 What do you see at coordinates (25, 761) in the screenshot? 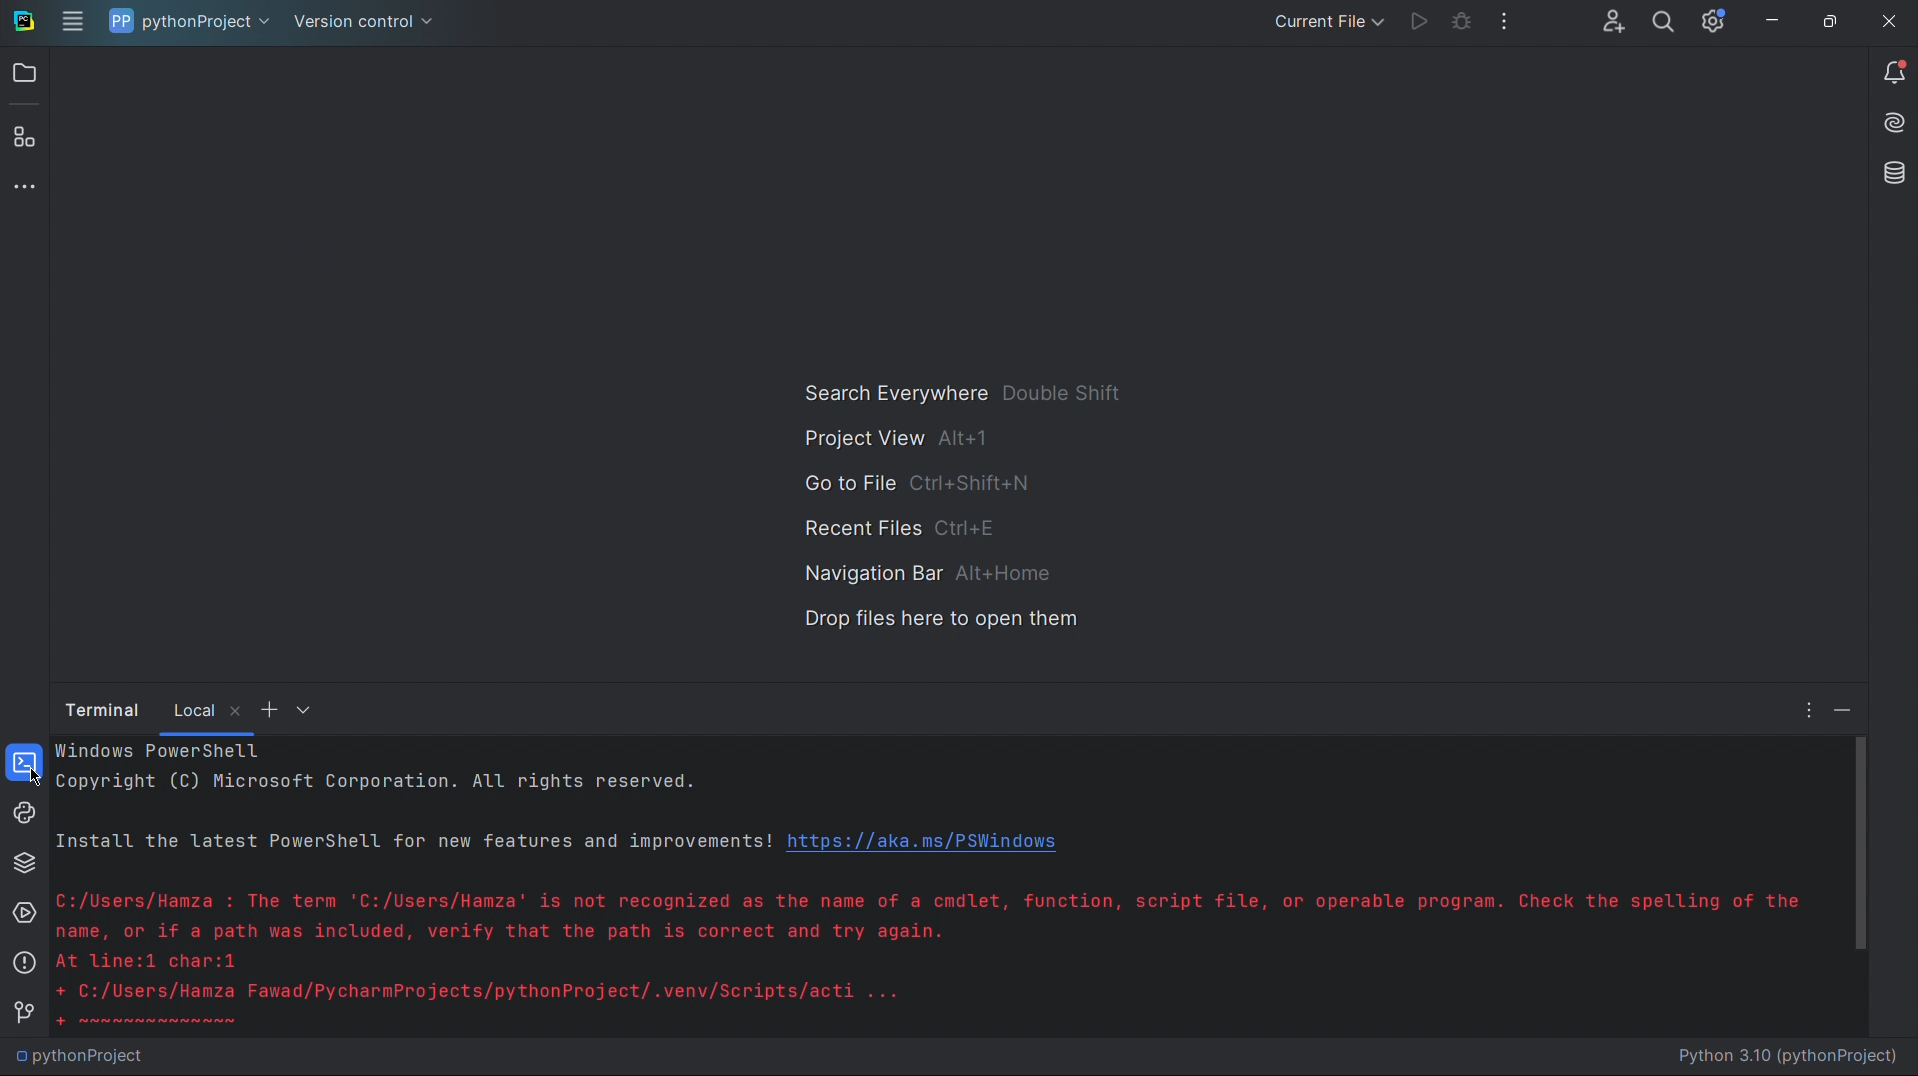
I see `Terminal` at bounding box center [25, 761].